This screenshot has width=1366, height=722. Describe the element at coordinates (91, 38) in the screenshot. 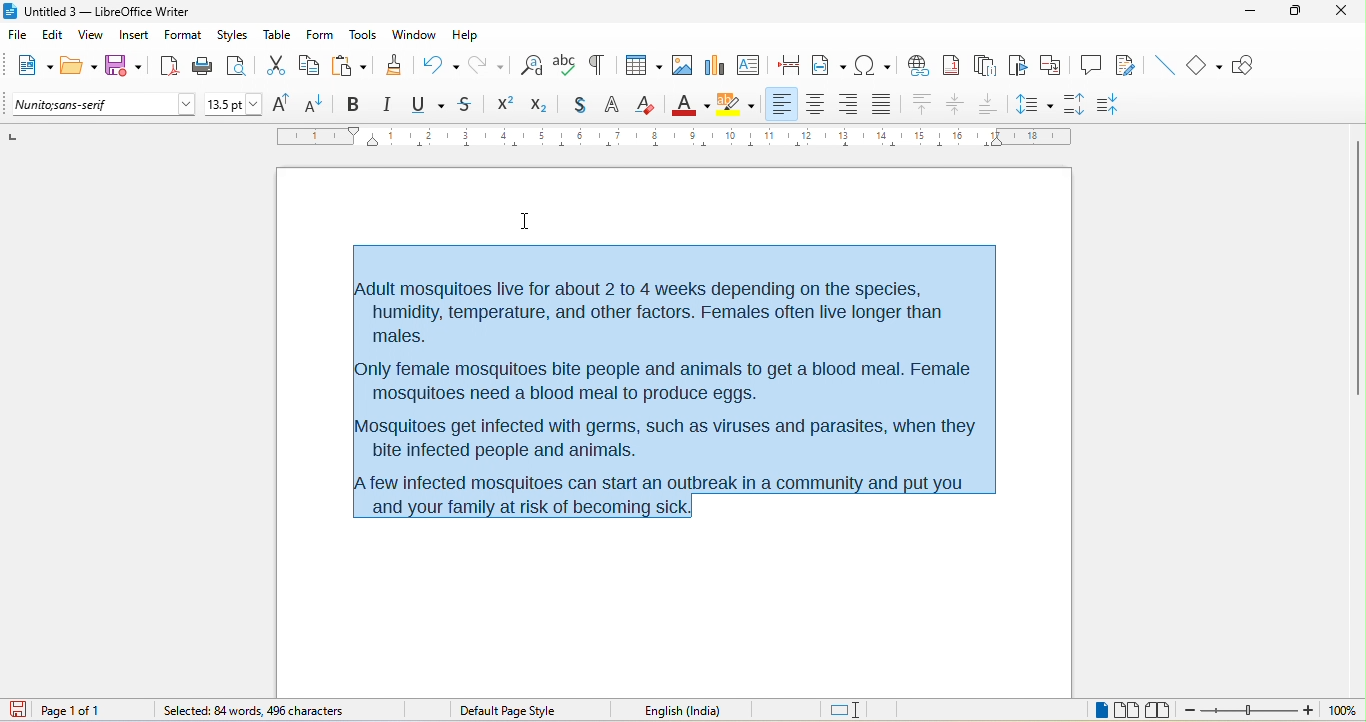

I see `view` at that location.